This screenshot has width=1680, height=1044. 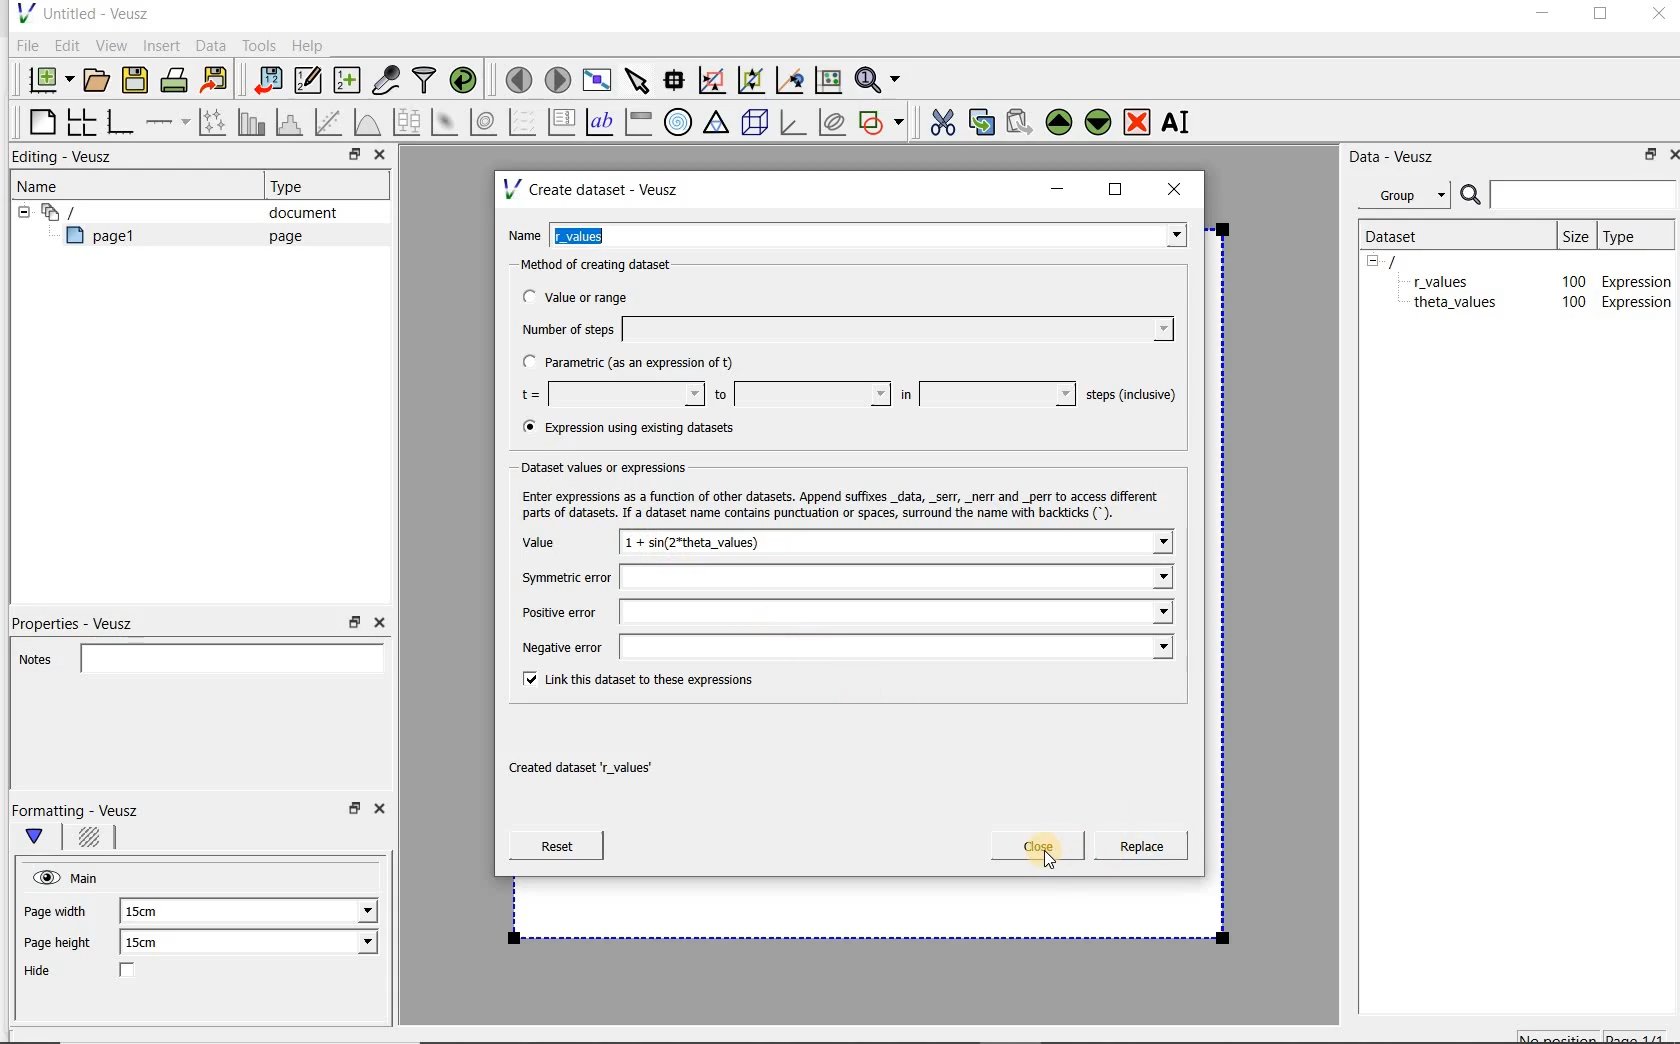 What do you see at coordinates (1645, 158) in the screenshot?
I see `restore down` at bounding box center [1645, 158].